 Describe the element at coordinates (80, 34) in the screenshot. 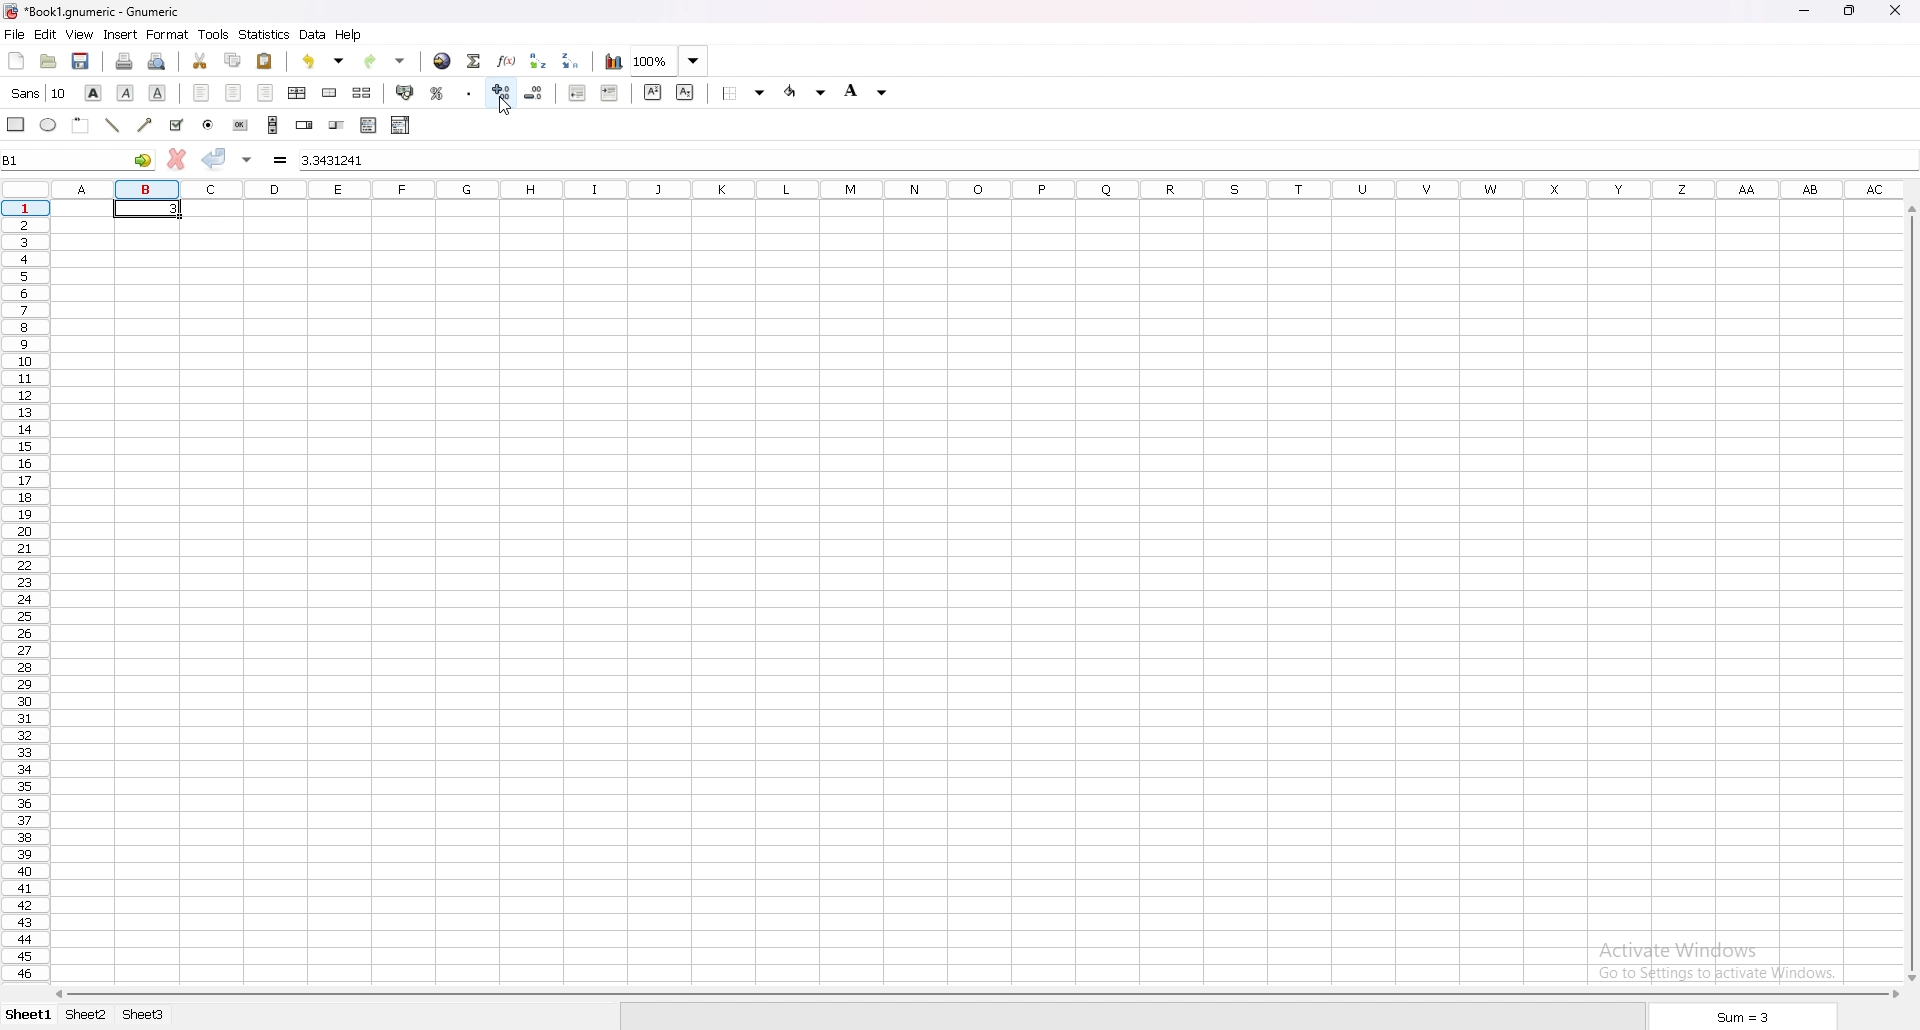

I see `view` at that location.